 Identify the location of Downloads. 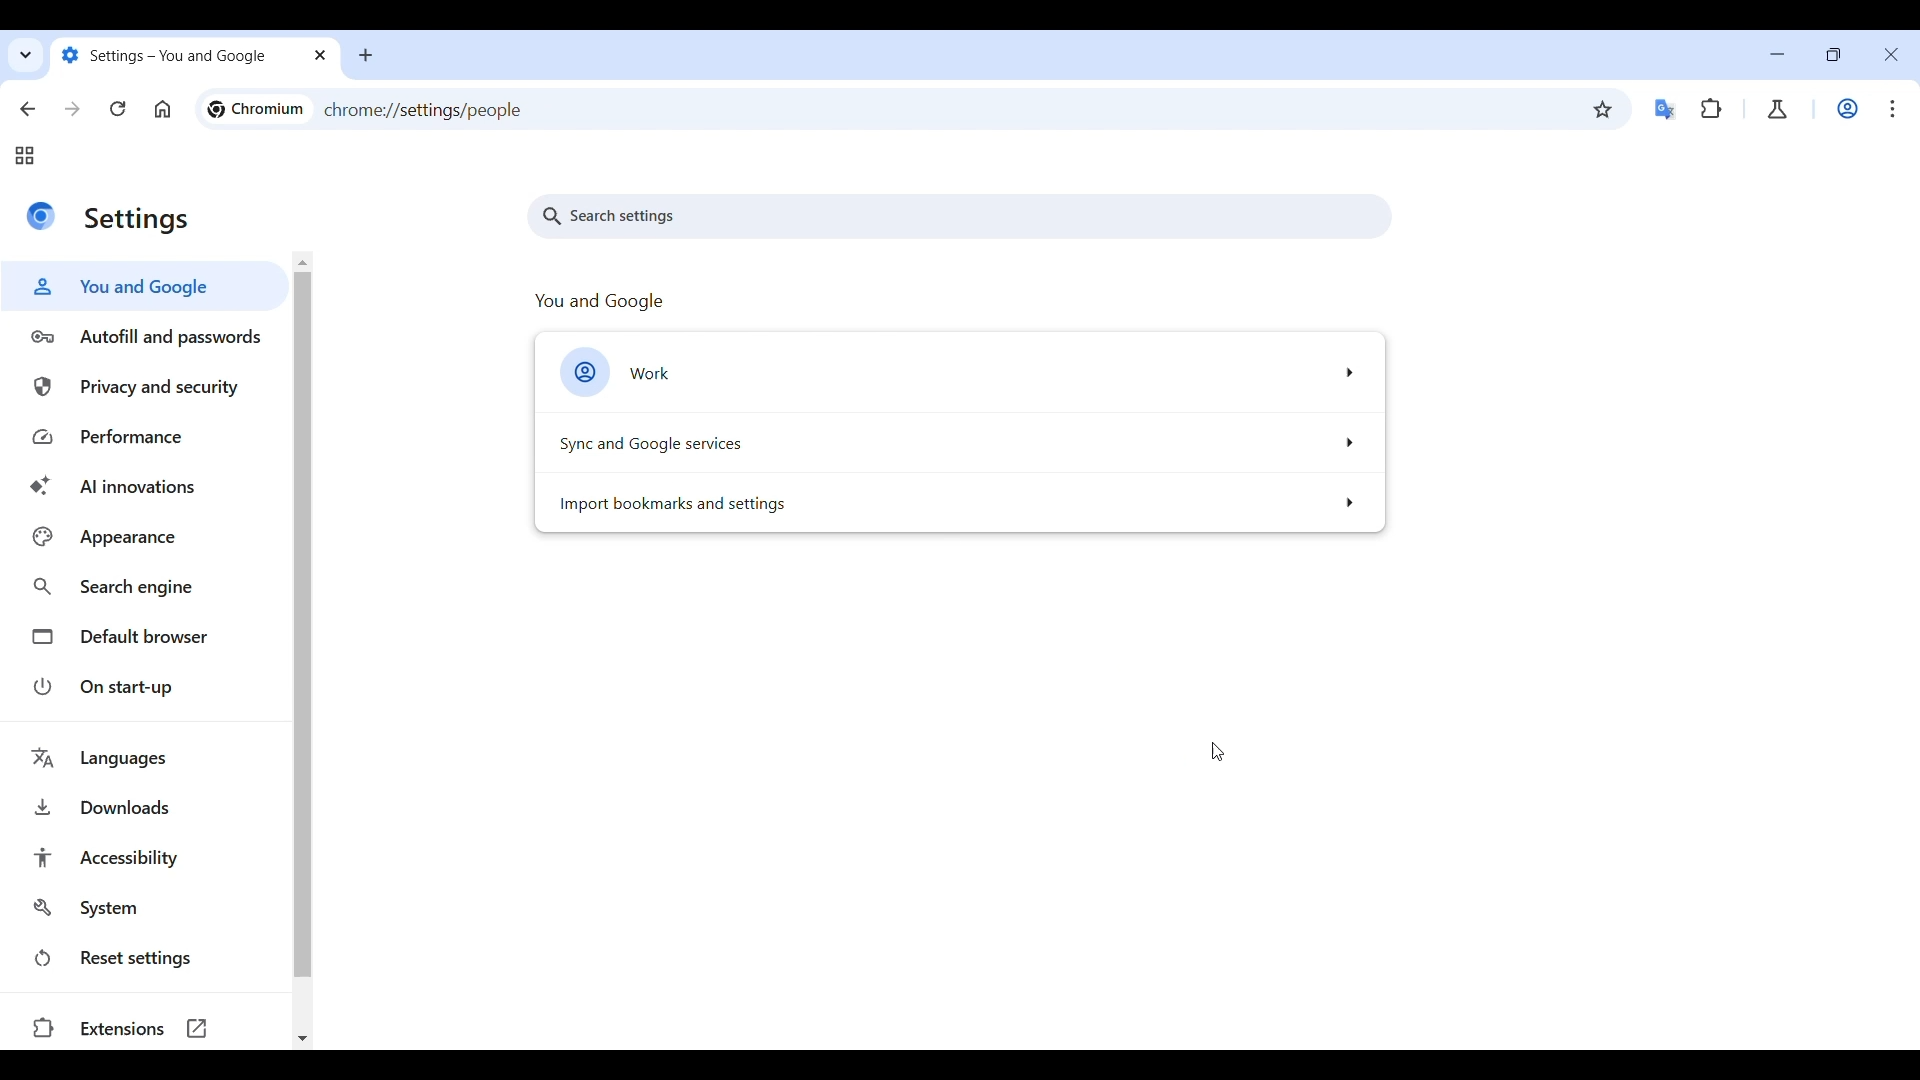
(145, 807).